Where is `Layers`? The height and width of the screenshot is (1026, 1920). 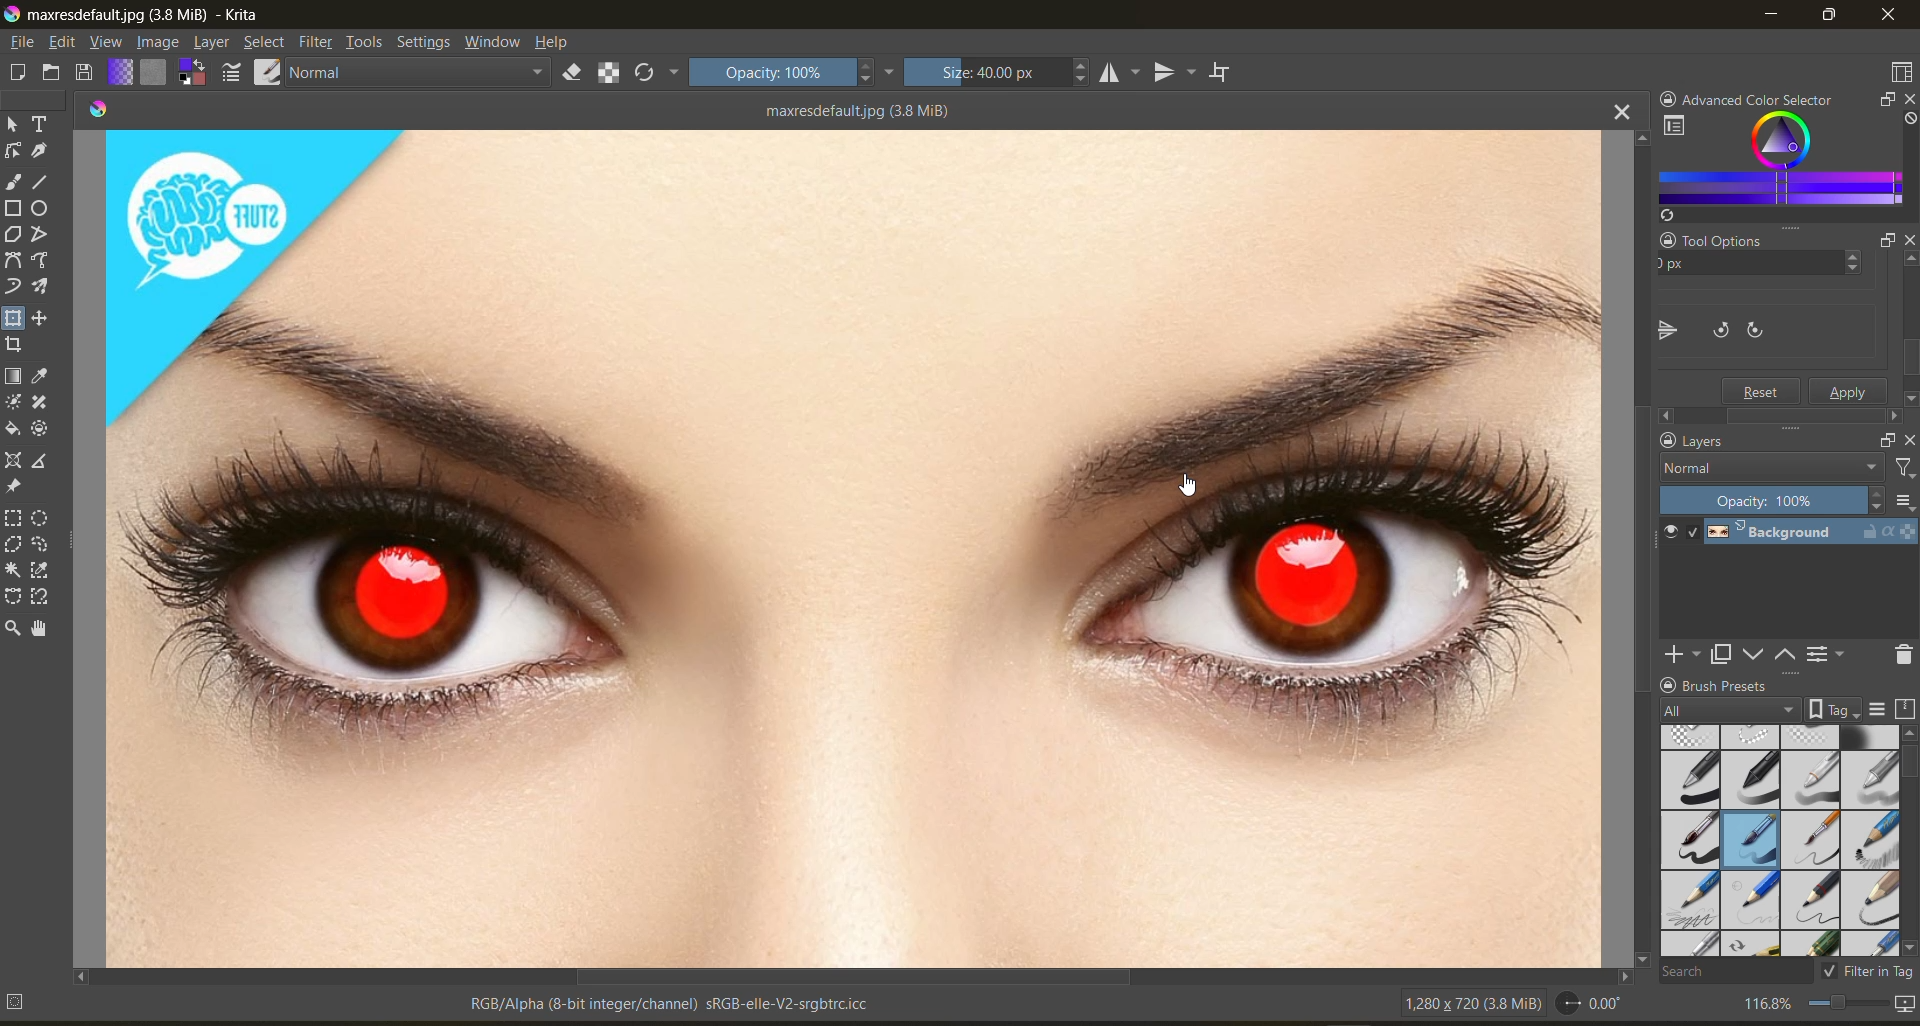
Layers is located at coordinates (1742, 442).